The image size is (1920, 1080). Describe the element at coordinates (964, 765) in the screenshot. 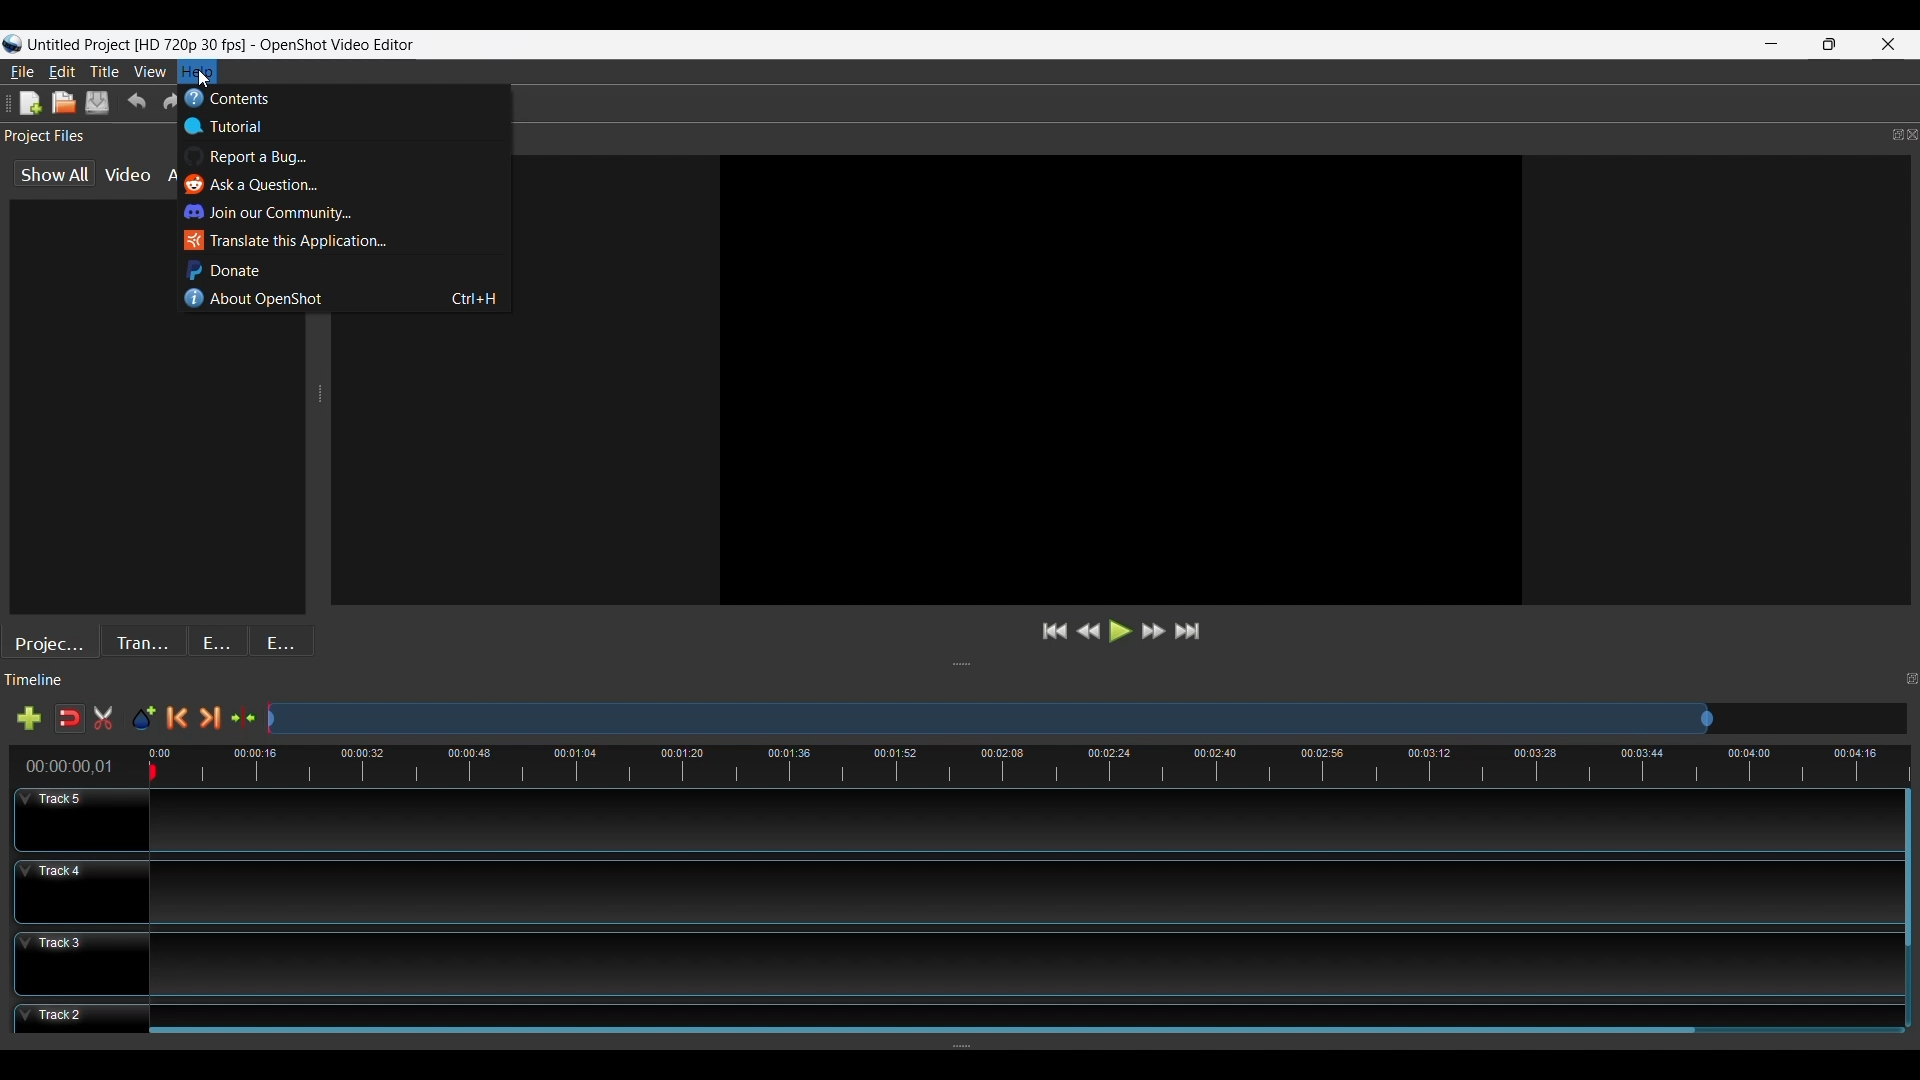

I see `Timeline` at that location.